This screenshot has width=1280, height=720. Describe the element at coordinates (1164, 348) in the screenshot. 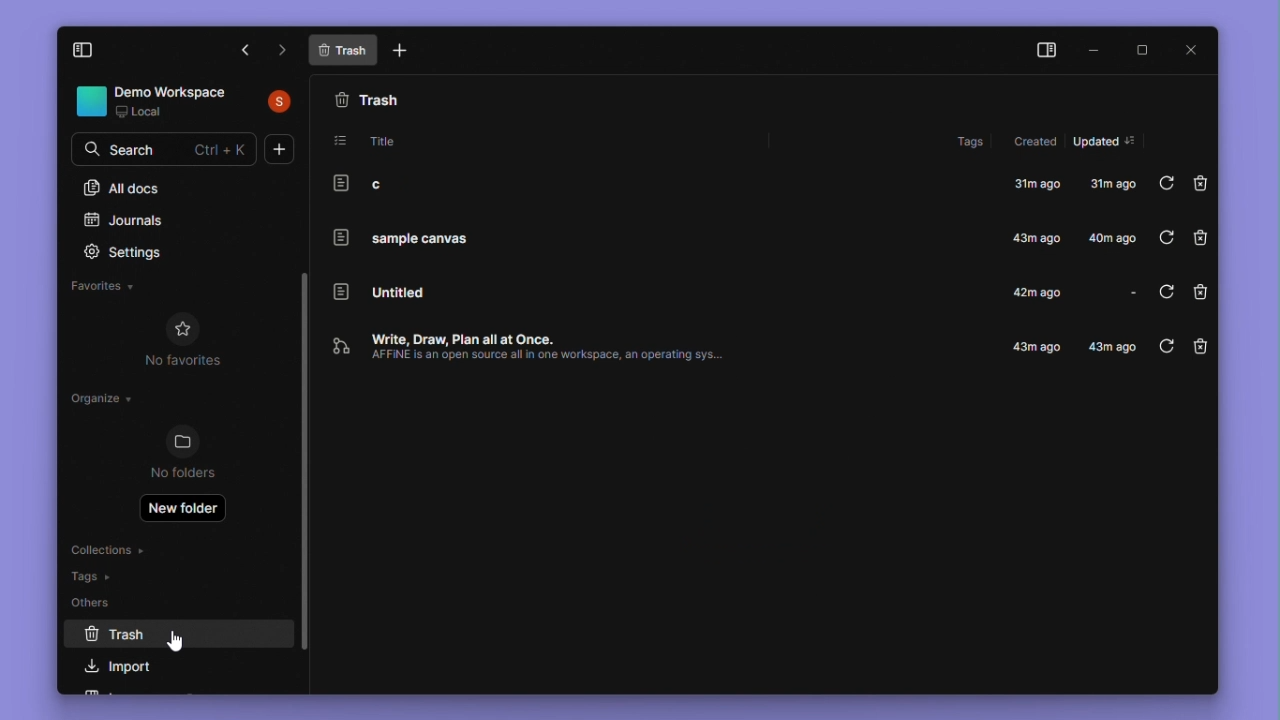

I see `restore` at that location.